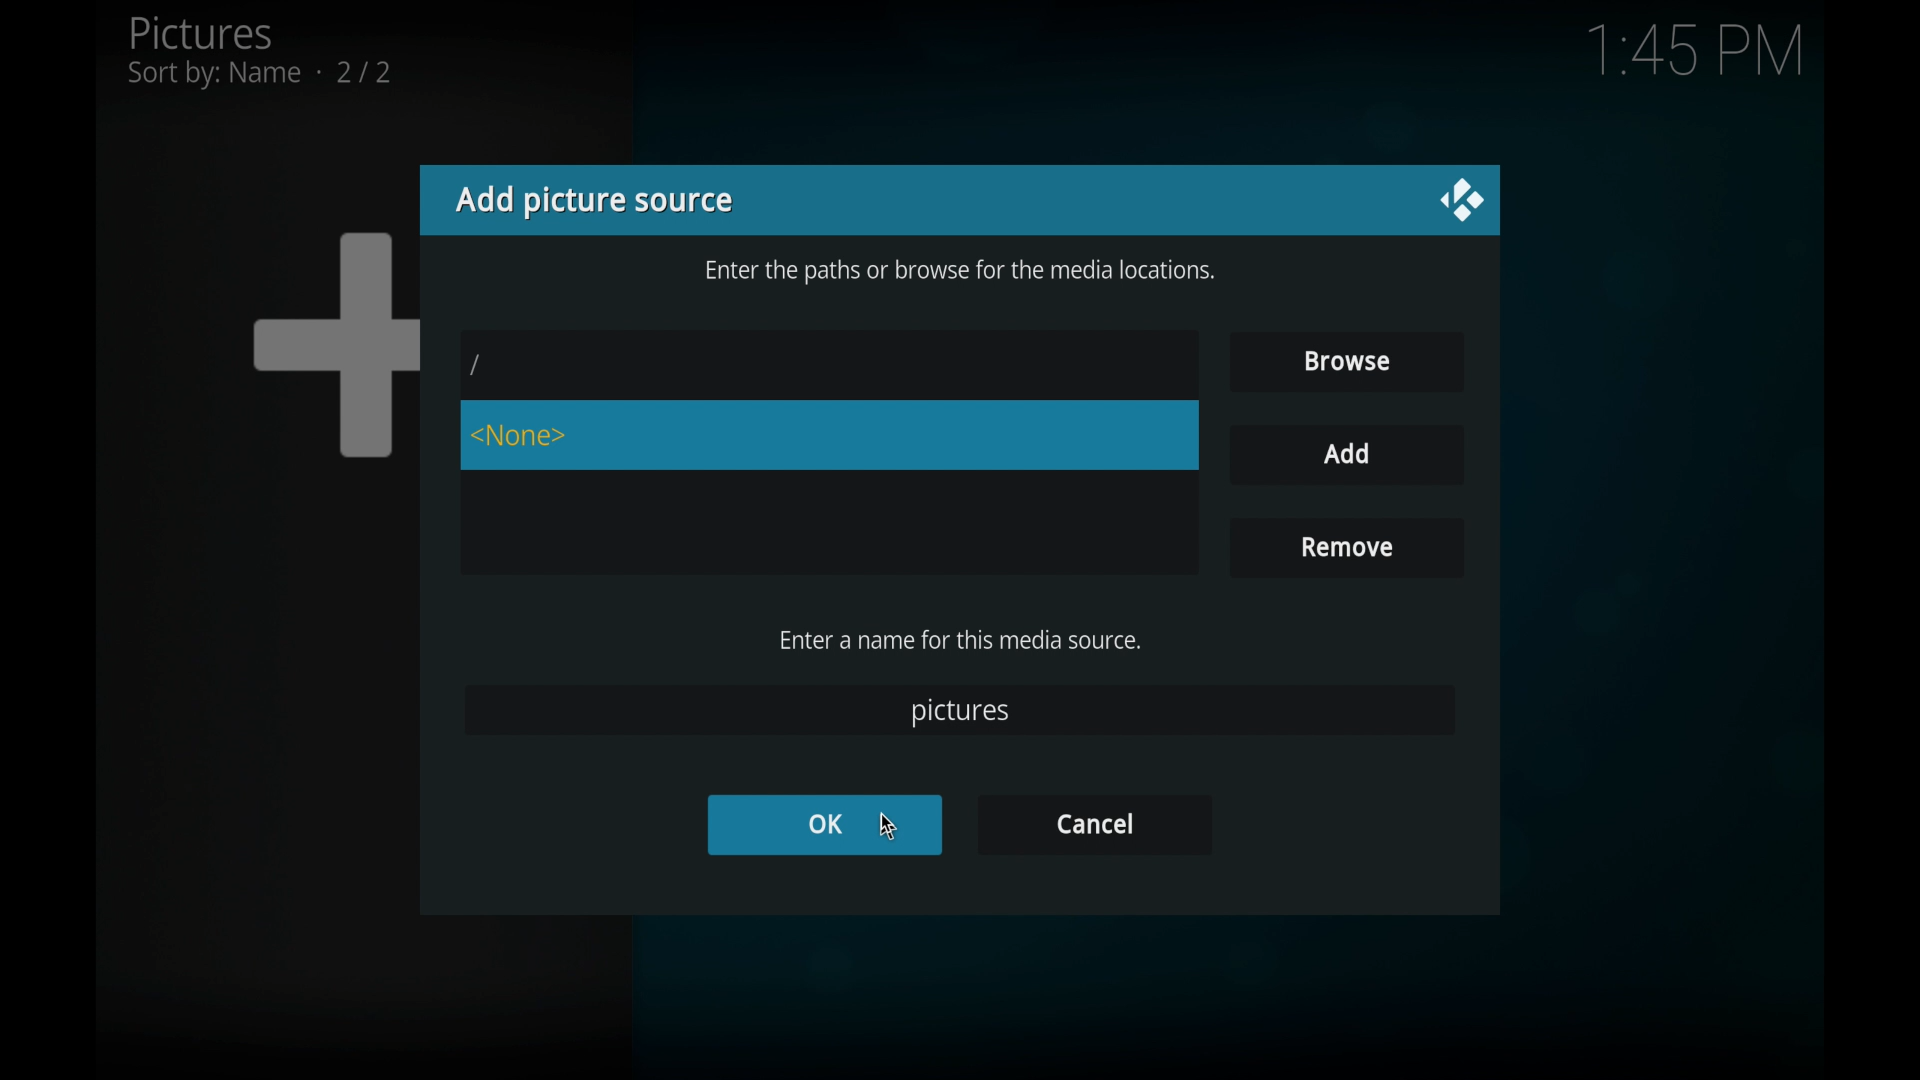 The width and height of the screenshot is (1920, 1080). What do you see at coordinates (1694, 52) in the screenshot?
I see `time` at bounding box center [1694, 52].